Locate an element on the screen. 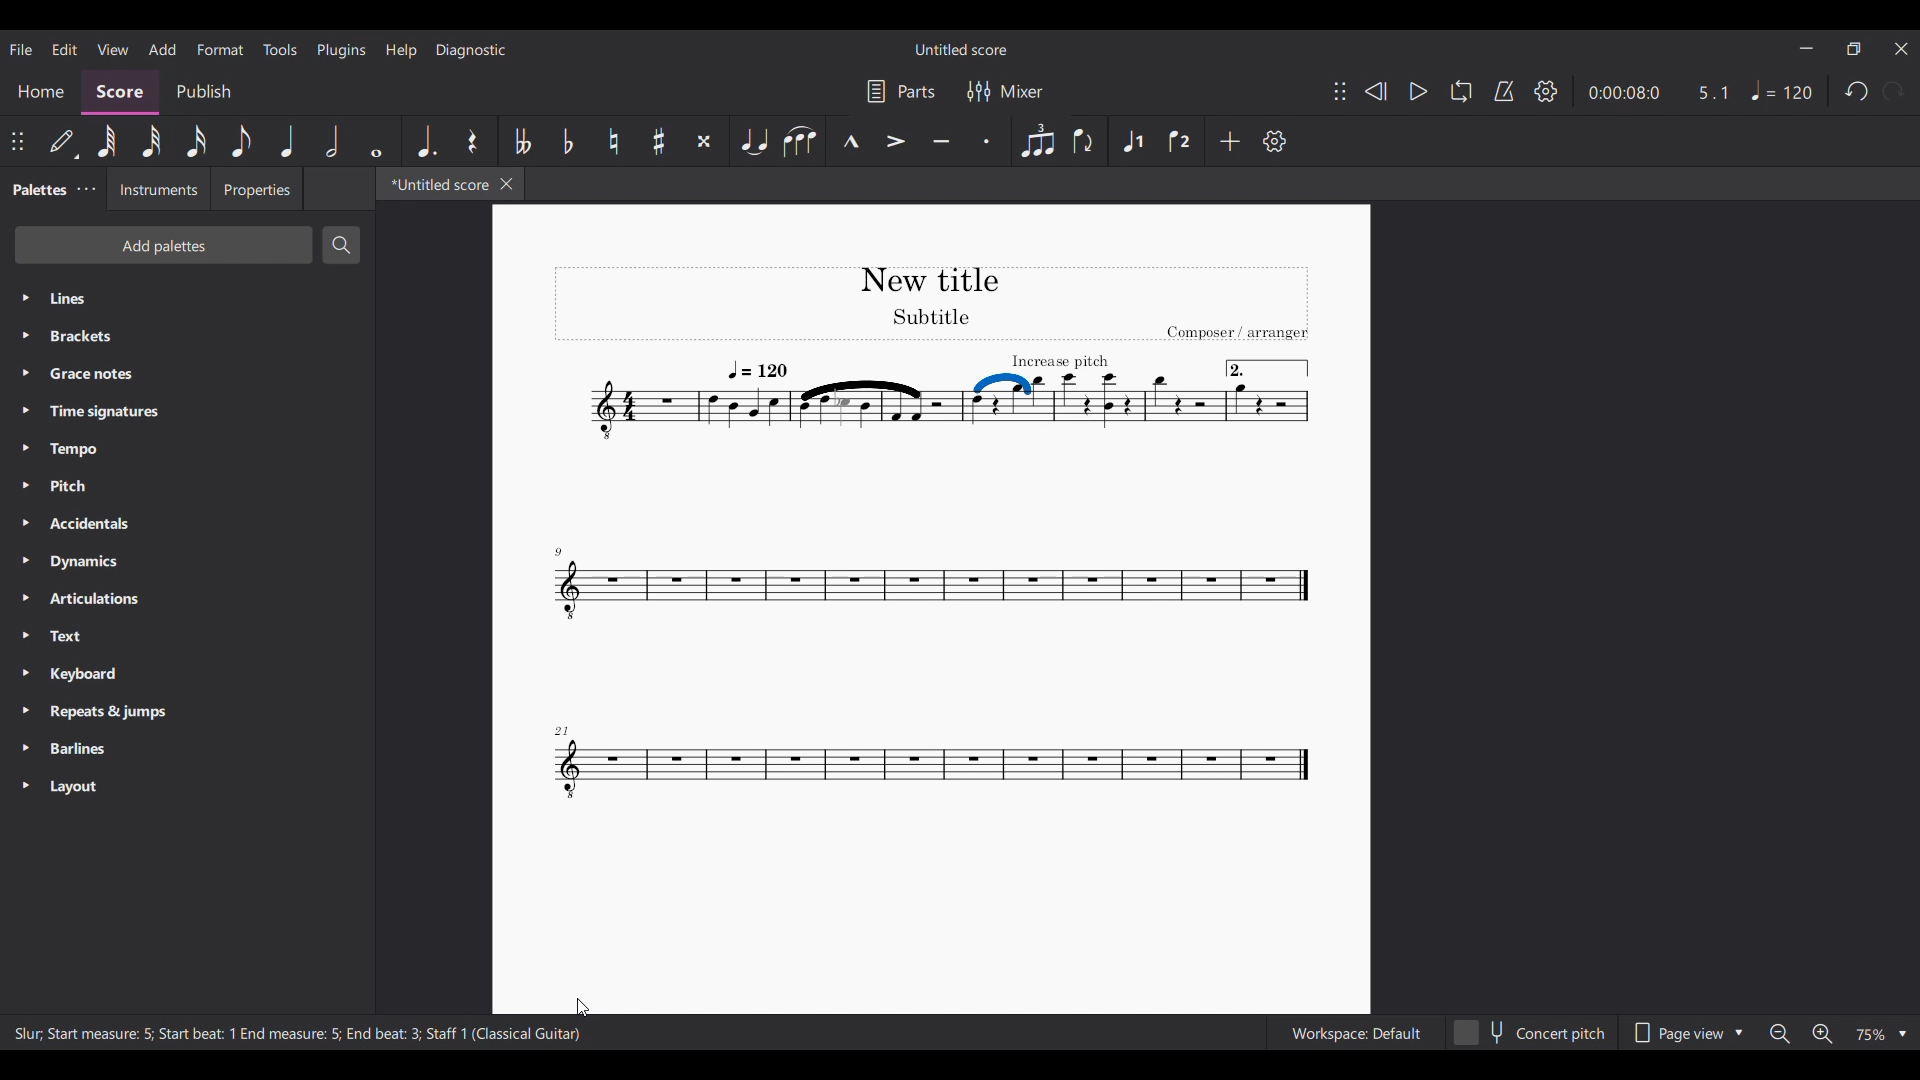  Toggle double flat is located at coordinates (523, 141).